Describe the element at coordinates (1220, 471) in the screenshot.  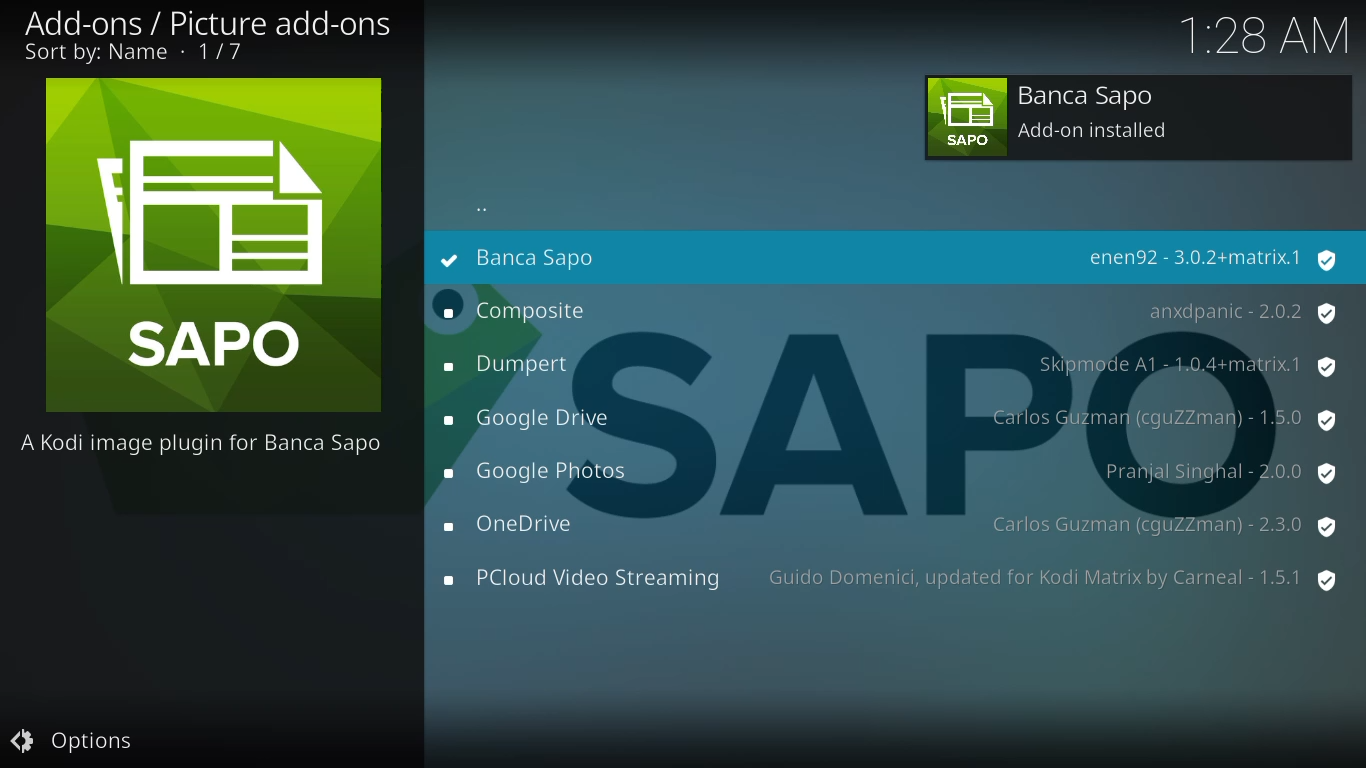
I see `version` at that location.